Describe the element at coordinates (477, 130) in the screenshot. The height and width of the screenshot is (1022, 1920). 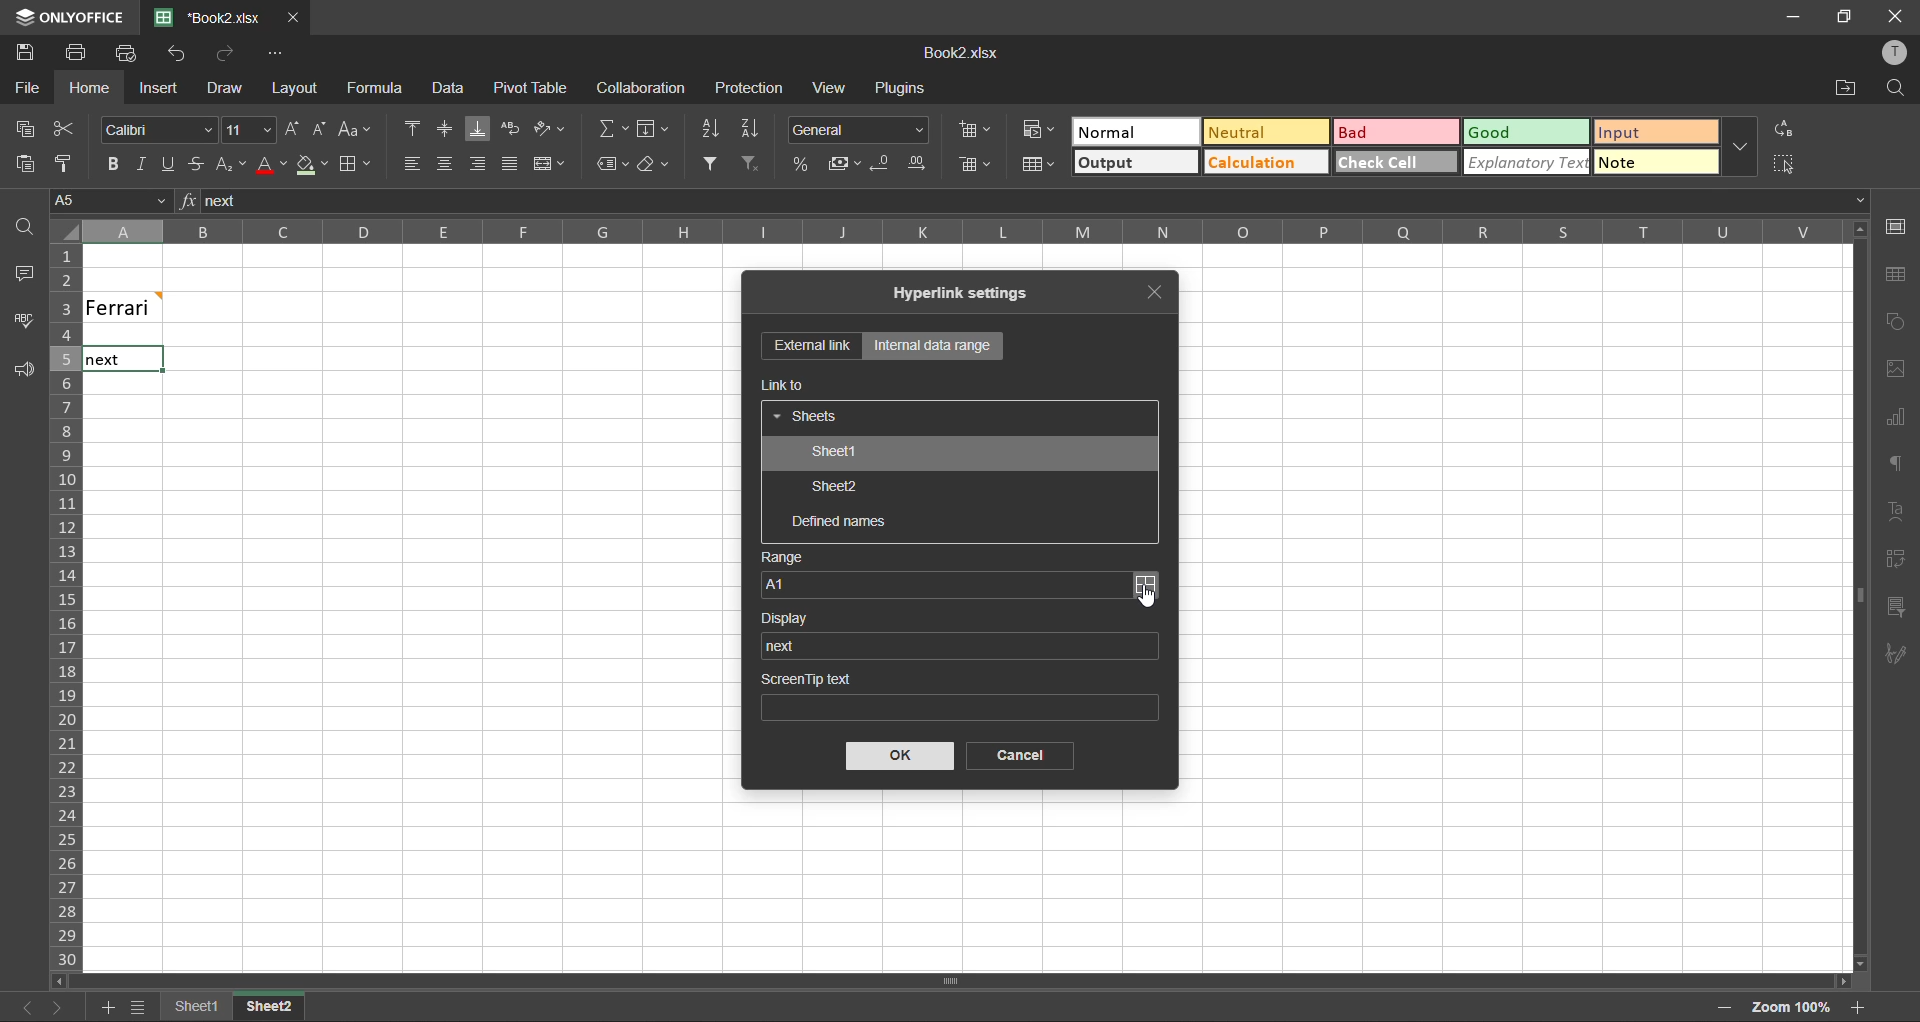
I see `align bottom` at that location.